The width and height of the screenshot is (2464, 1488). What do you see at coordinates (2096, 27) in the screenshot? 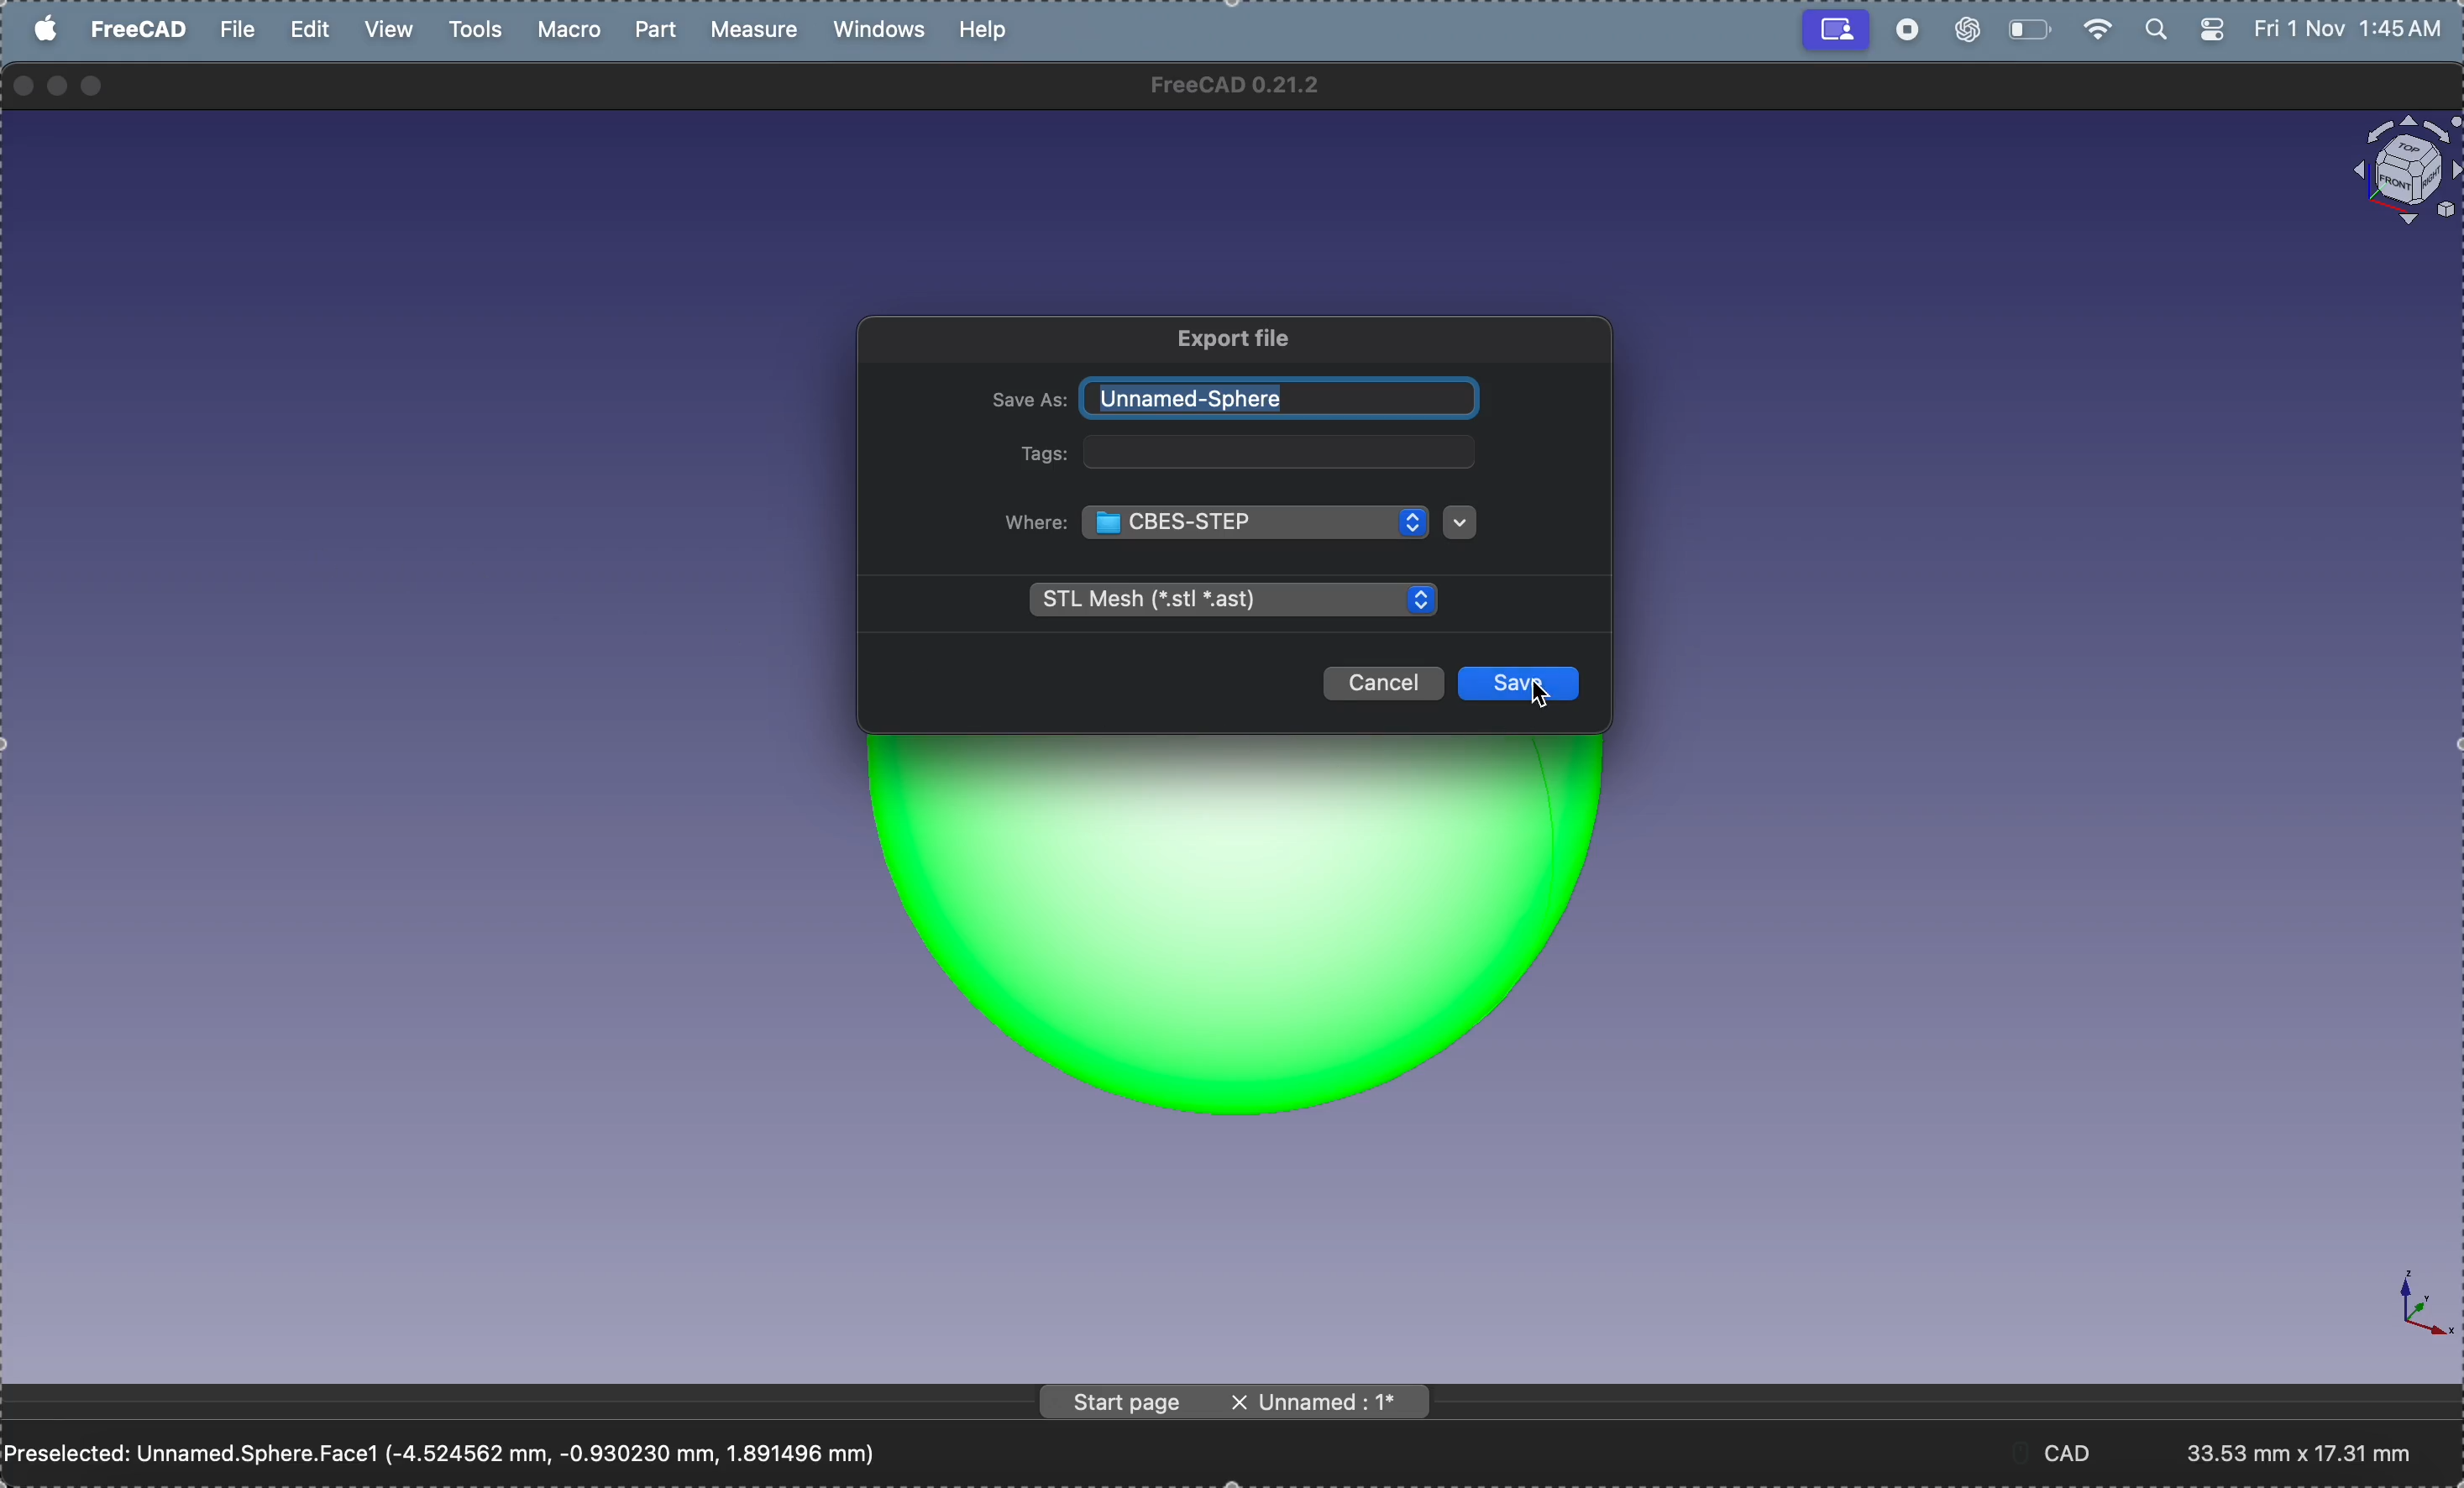
I see `wifi` at bounding box center [2096, 27].